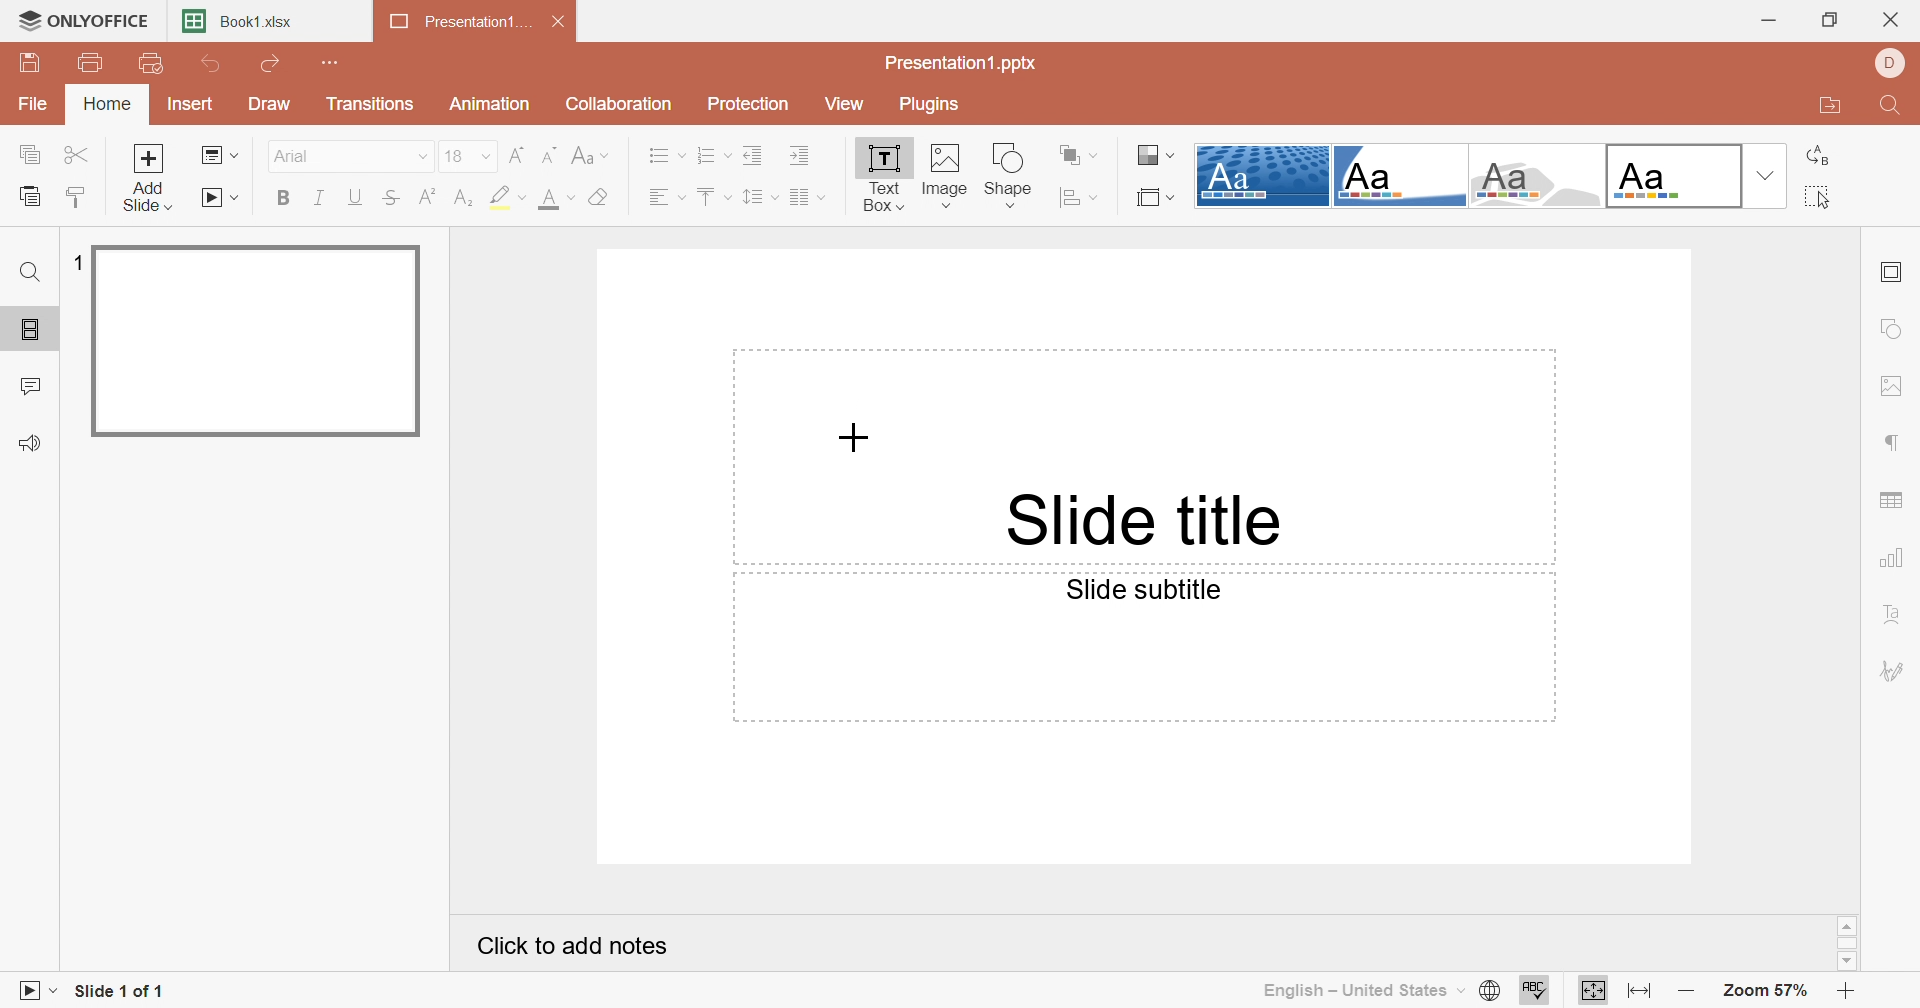 The height and width of the screenshot is (1008, 1920). Describe the element at coordinates (712, 157) in the screenshot. I see `Numbering` at that location.